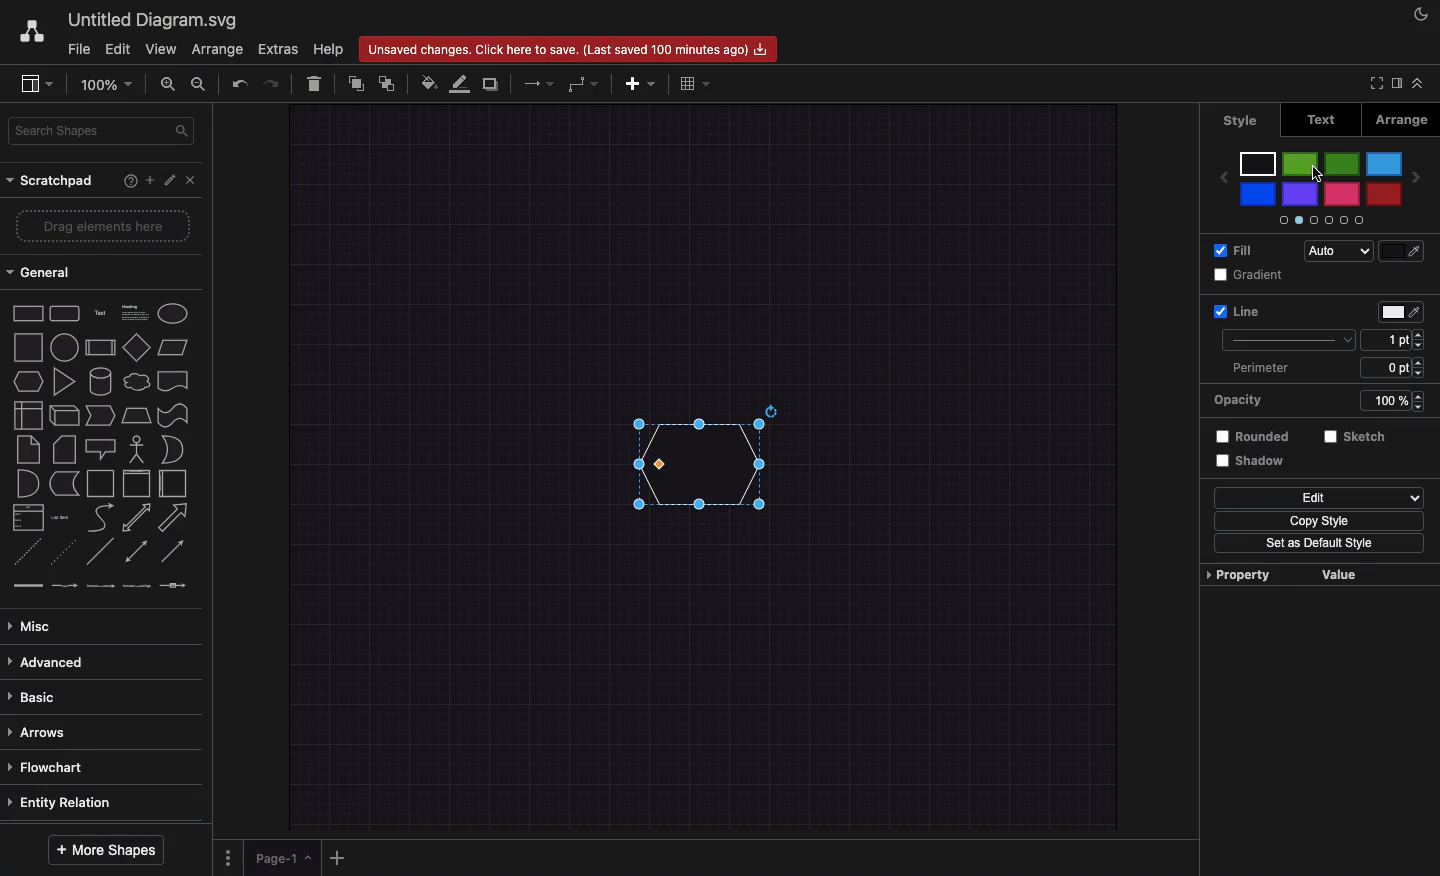 The height and width of the screenshot is (876, 1440). Describe the element at coordinates (427, 84) in the screenshot. I see `Fill ` at that location.